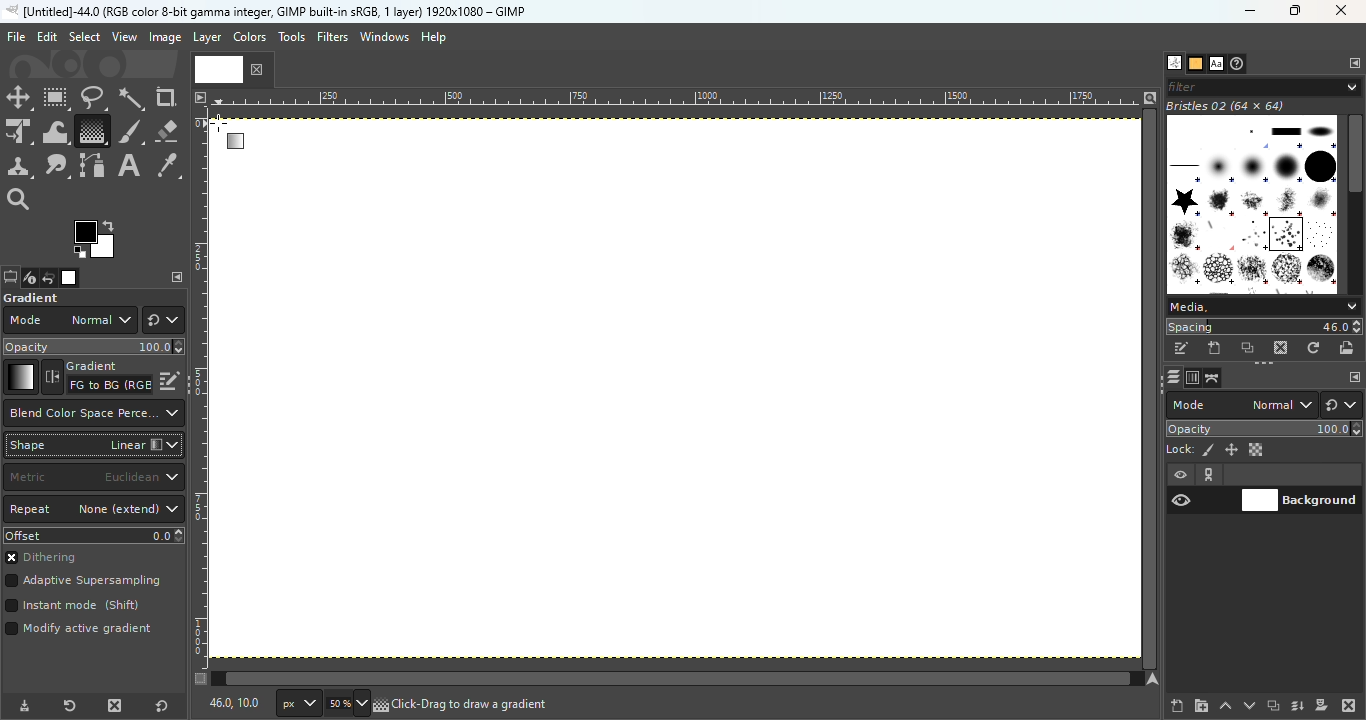 This screenshot has width=1366, height=720. What do you see at coordinates (200, 387) in the screenshot?
I see `Vertical ruler` at bounding box center [200, 387].